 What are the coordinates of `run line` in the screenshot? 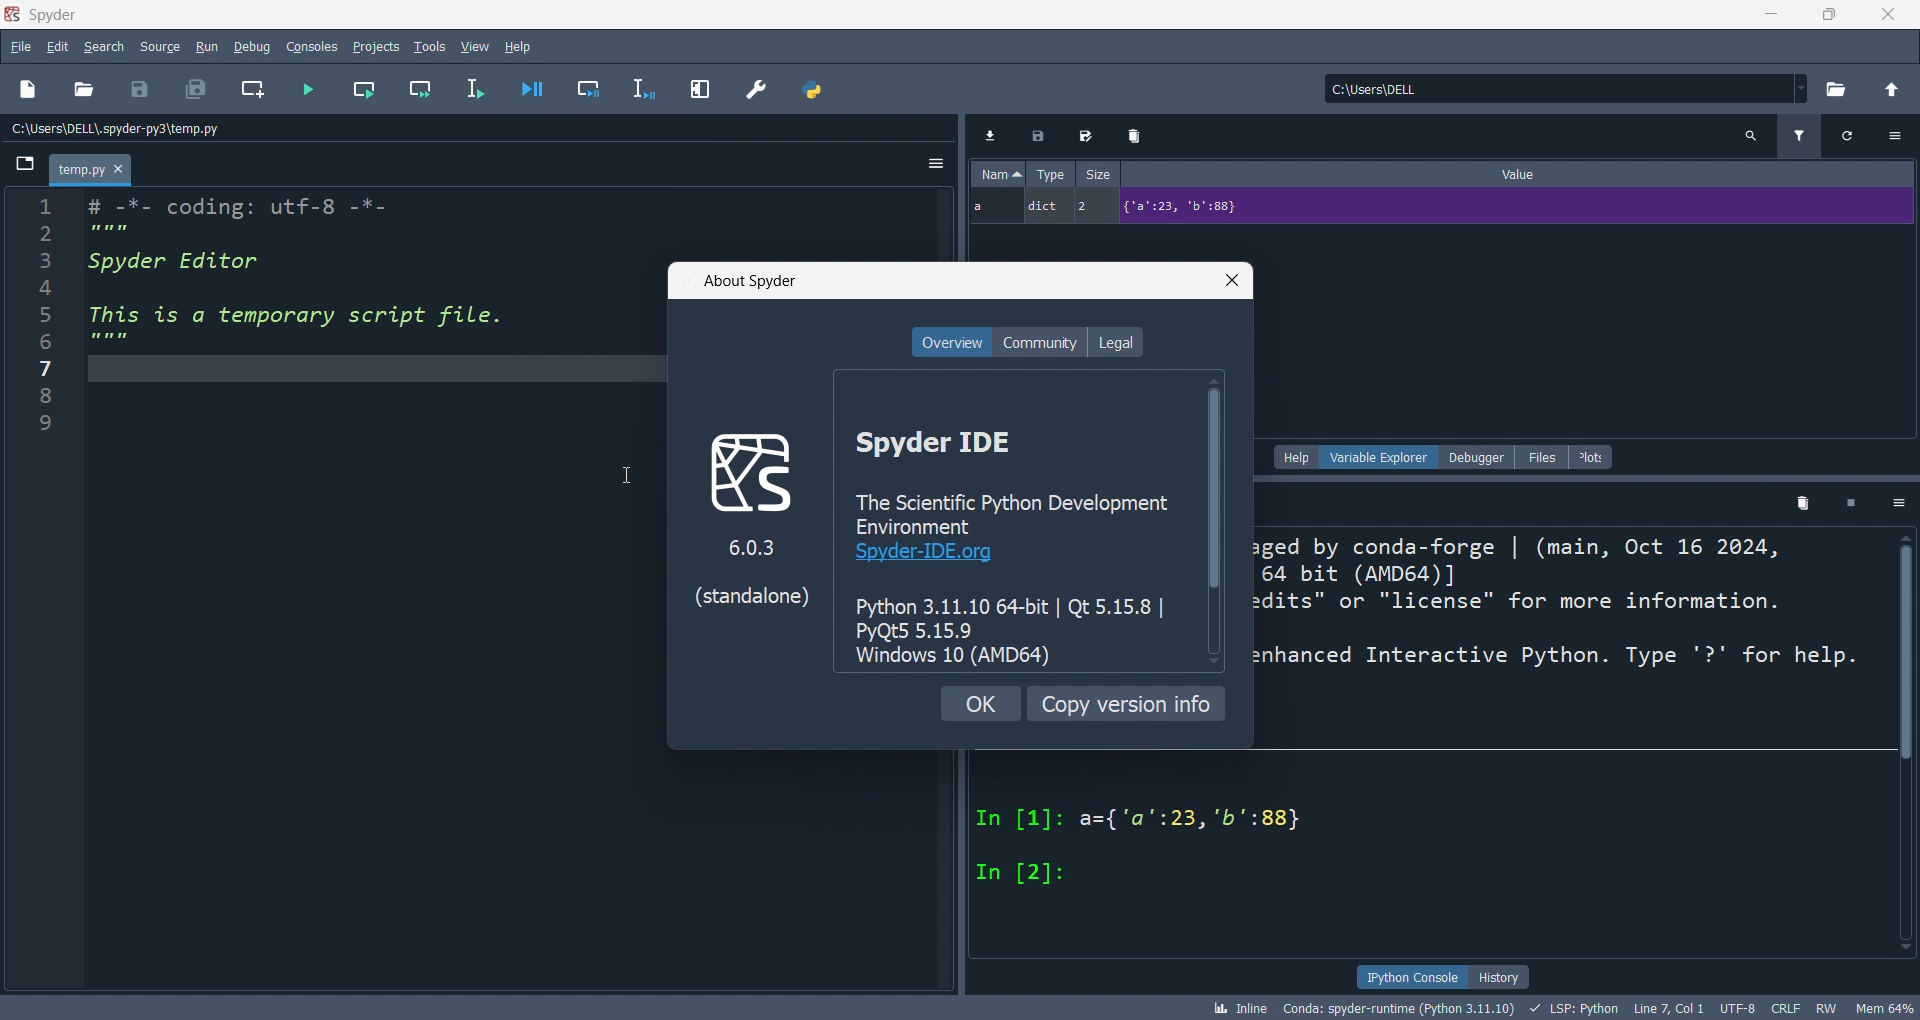 It's located at (476, 89).